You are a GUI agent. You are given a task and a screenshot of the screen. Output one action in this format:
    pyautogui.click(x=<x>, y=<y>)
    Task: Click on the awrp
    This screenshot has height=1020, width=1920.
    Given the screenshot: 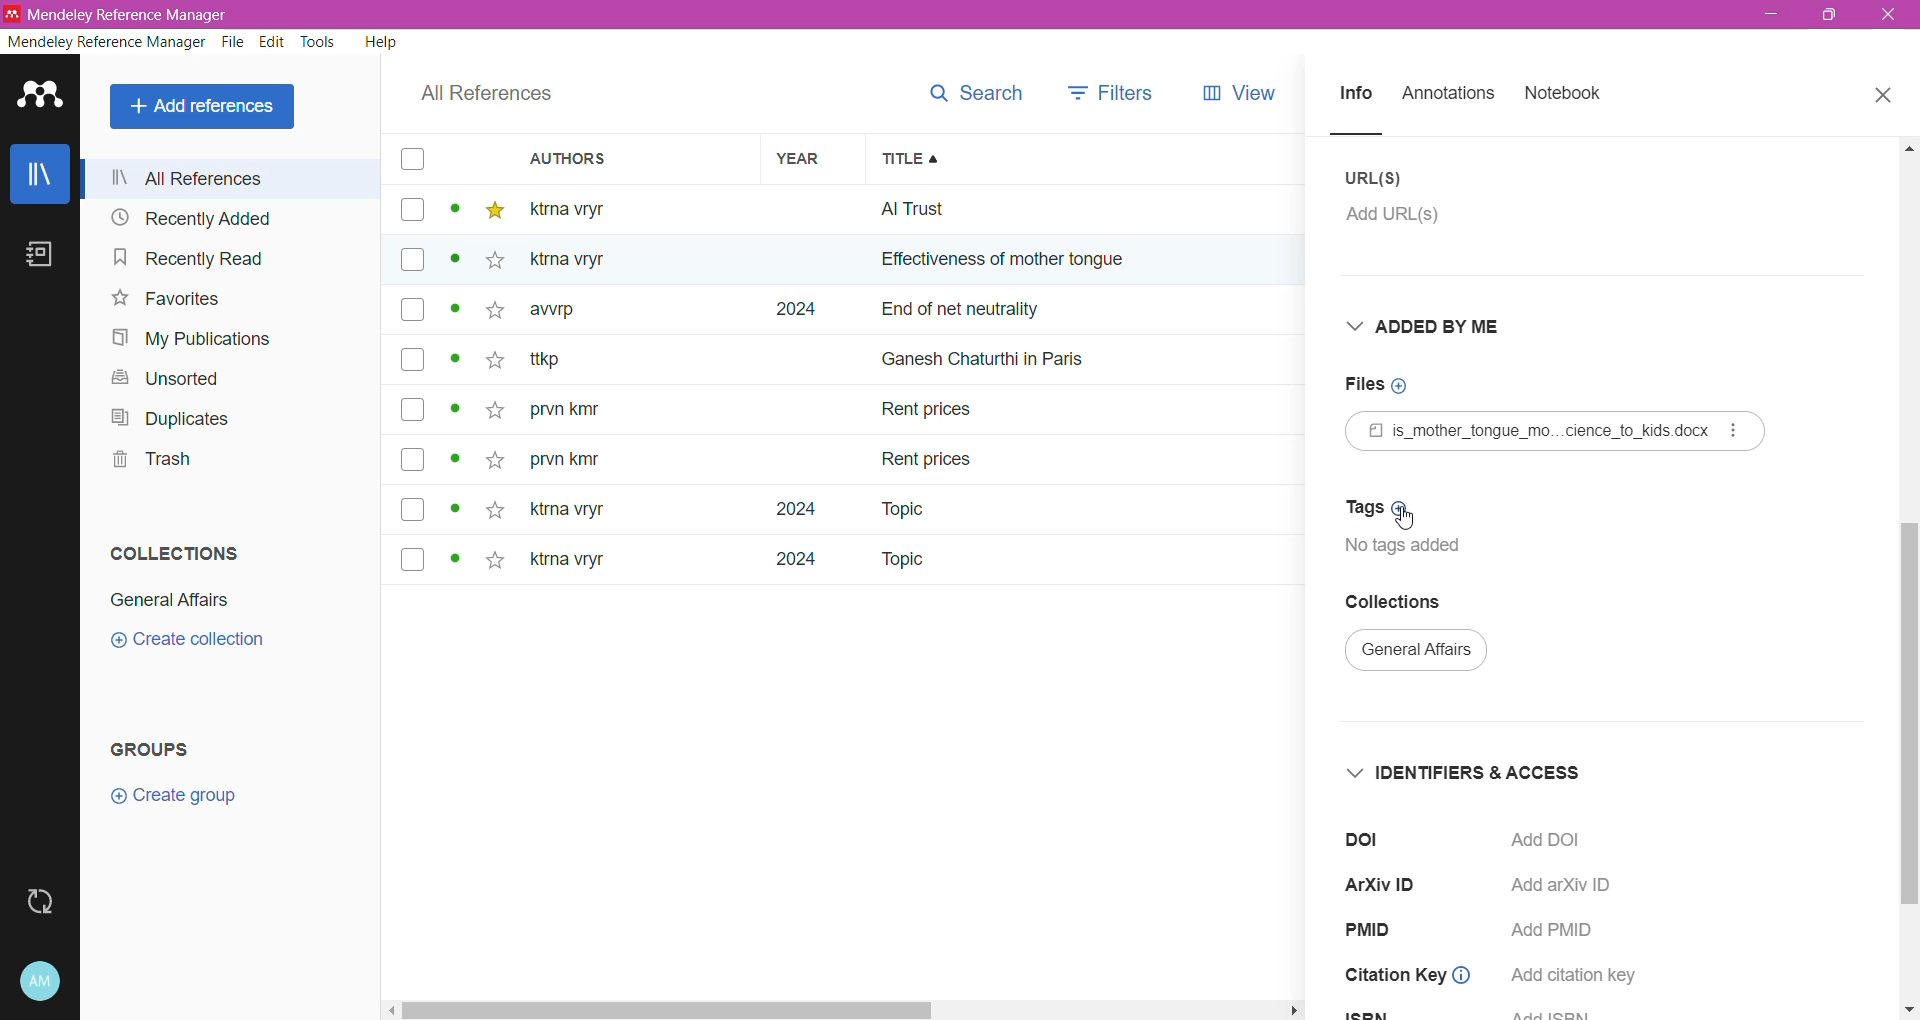 What is the action you would take?
    pyautogui.click(x=568, y=316)
    